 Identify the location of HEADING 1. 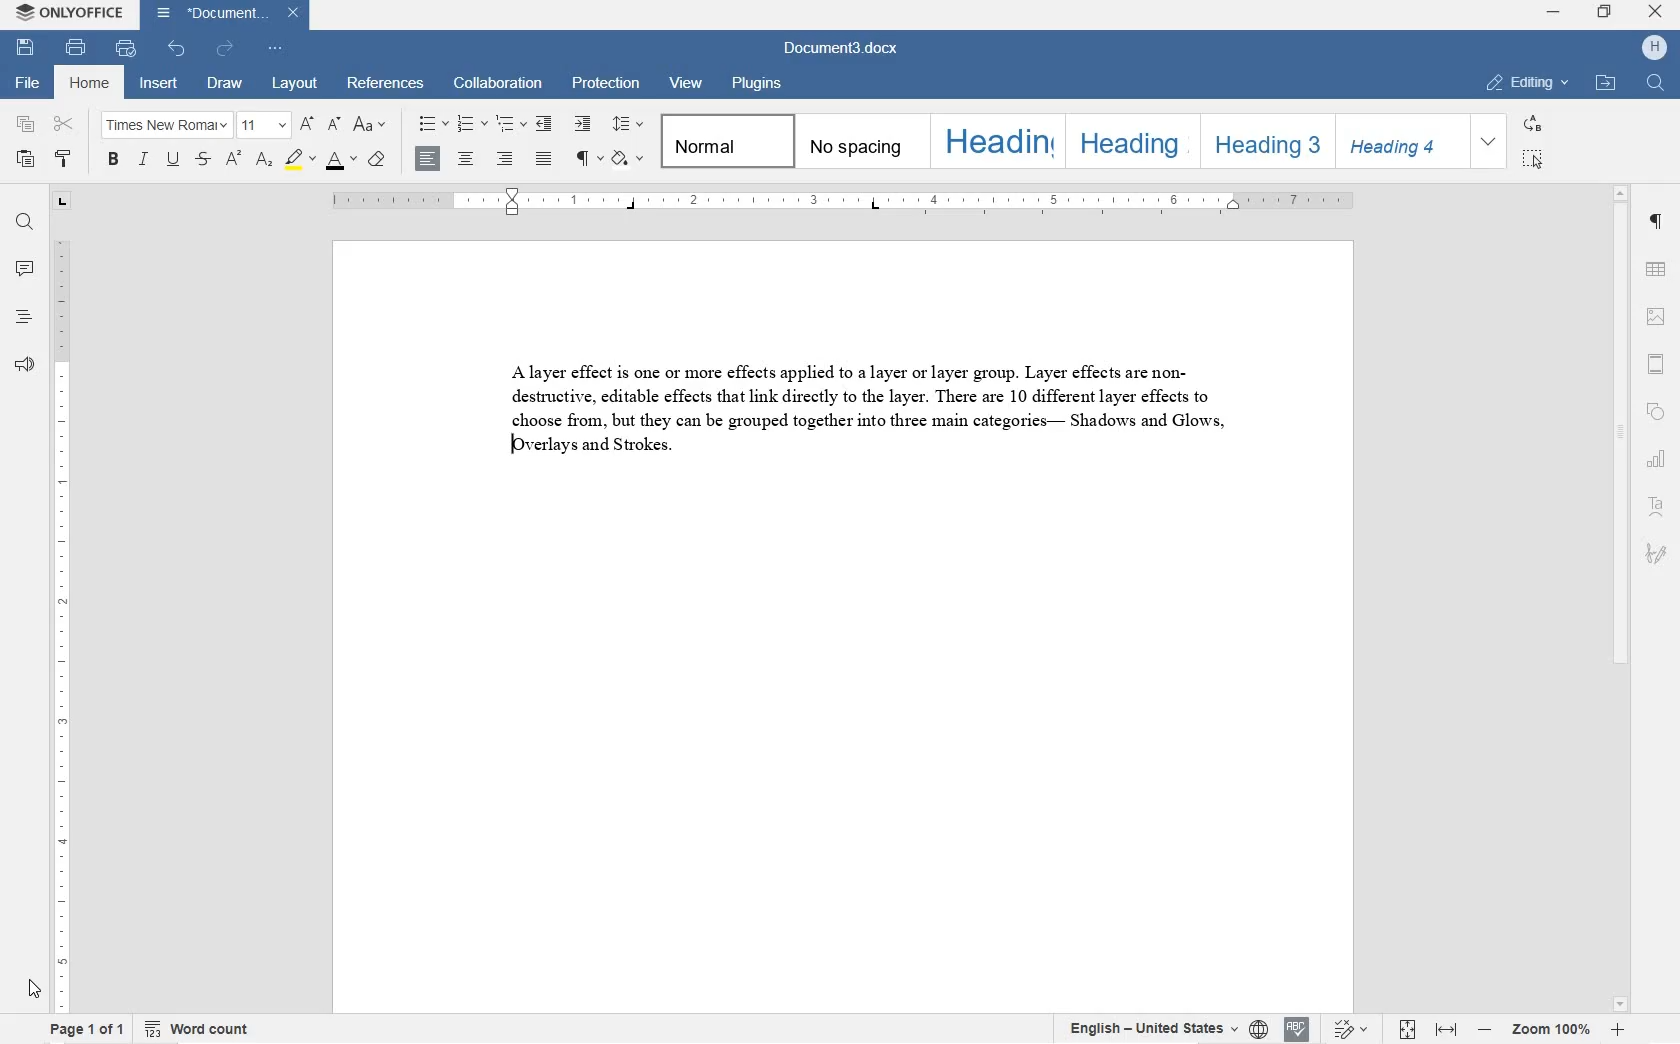
(998, 142).